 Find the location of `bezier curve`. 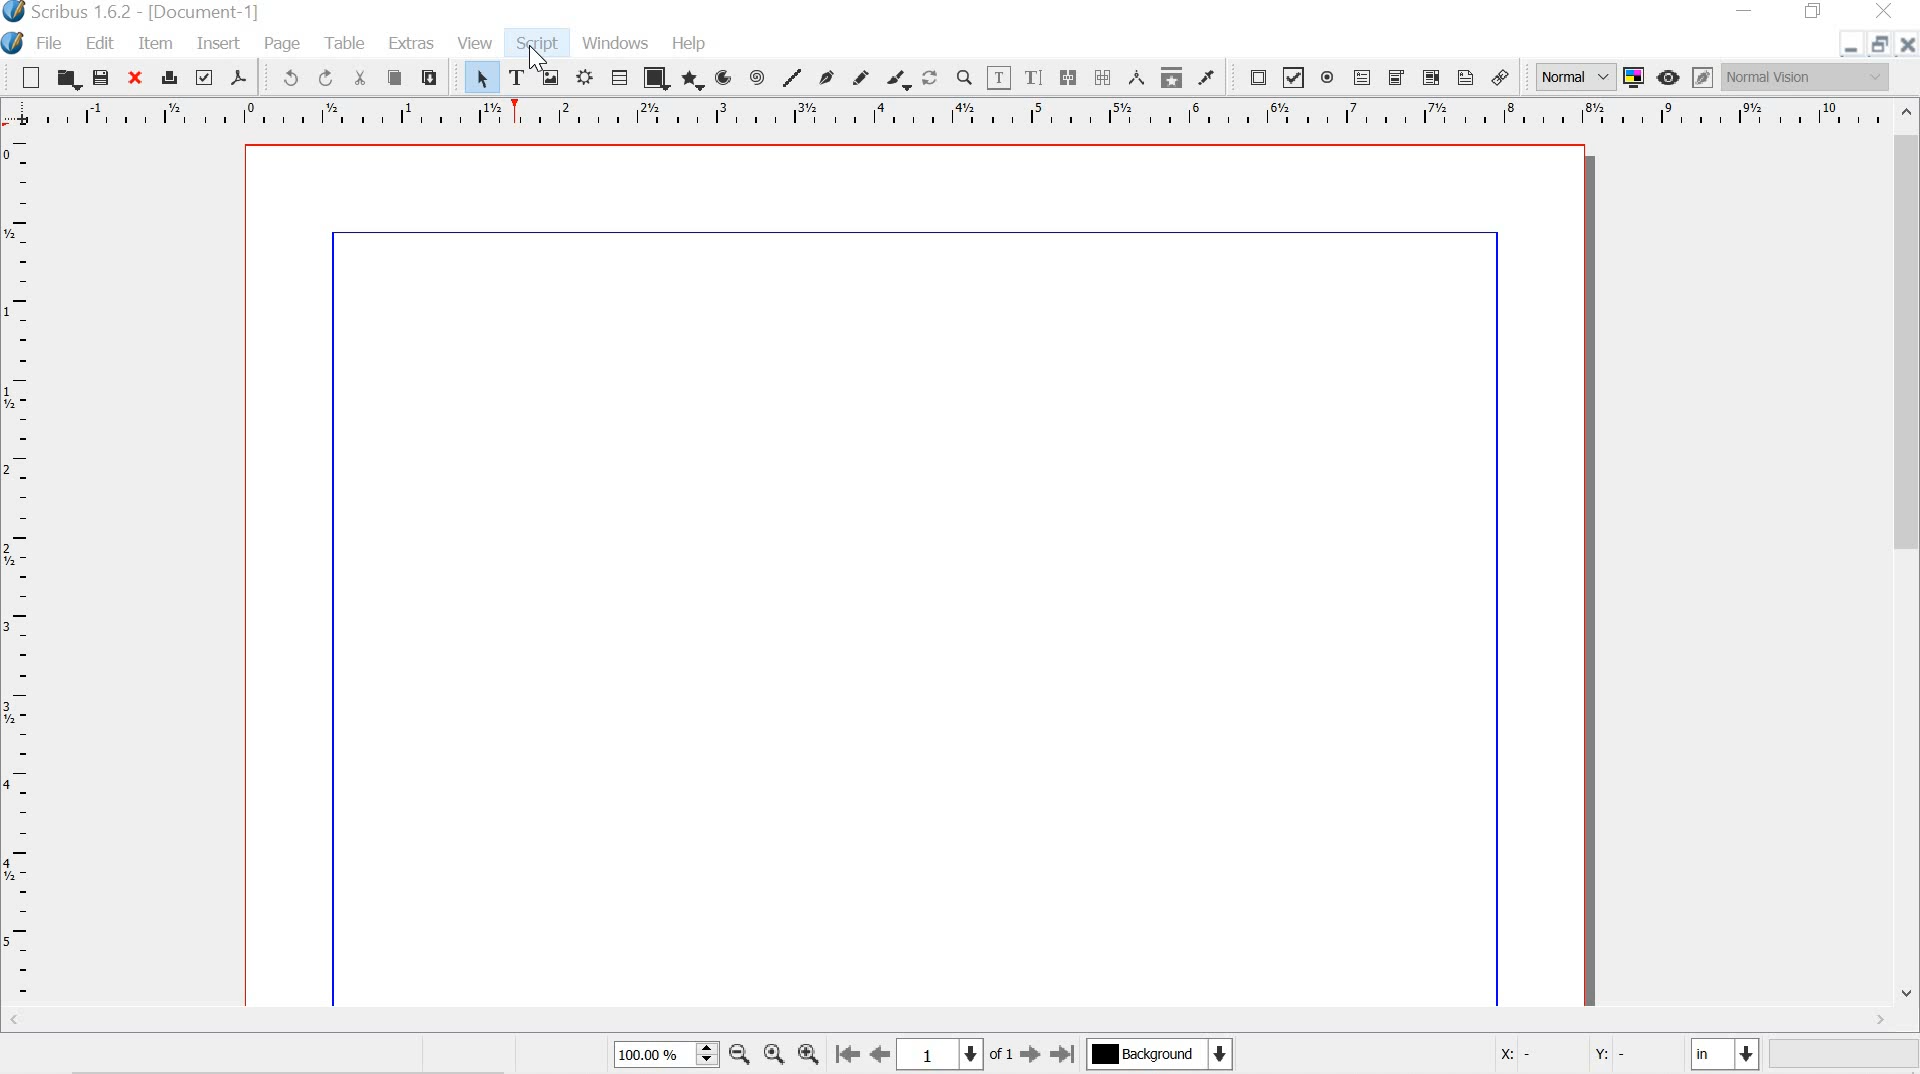

bezier curve is located at coordinates (828, 77).